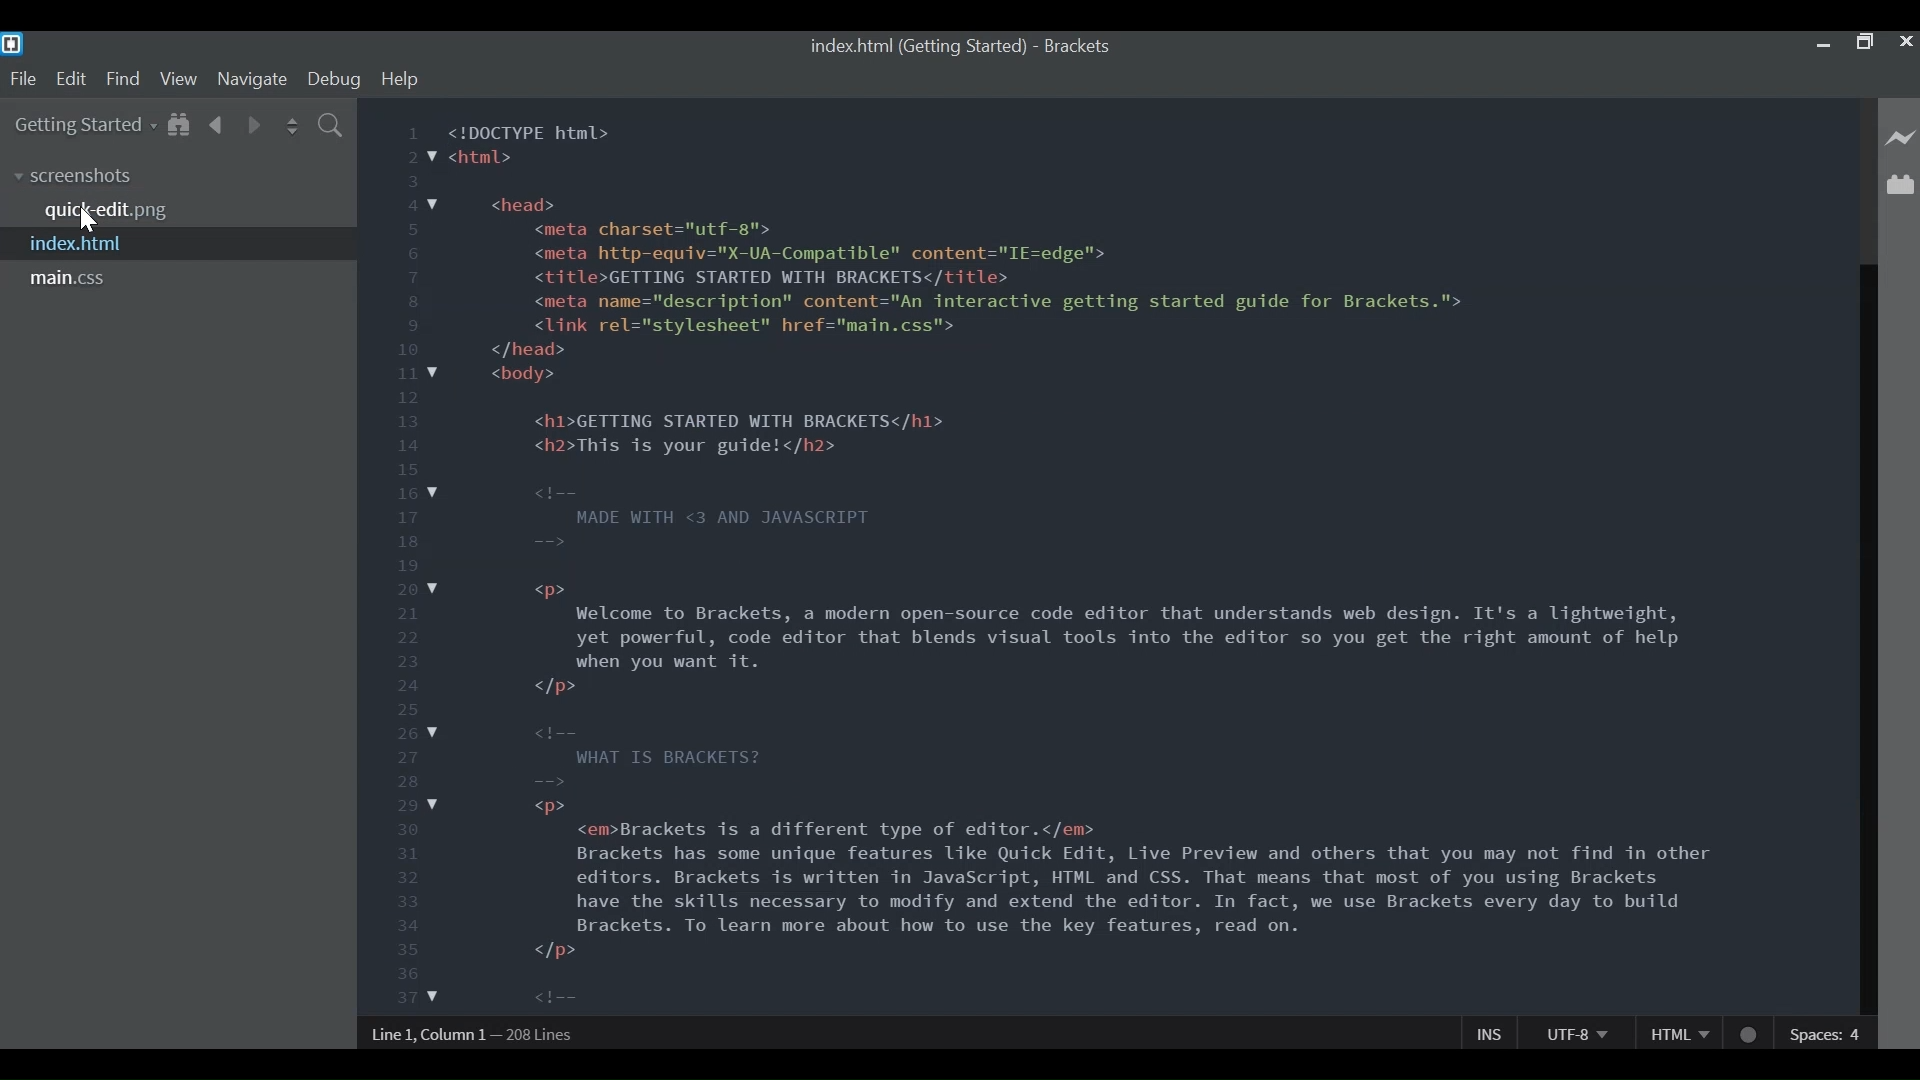 The width and height of the screenshot is (1920, 1080). Describe the element at coordinates (124, 79) in the screenshot. I see `find` at that location.